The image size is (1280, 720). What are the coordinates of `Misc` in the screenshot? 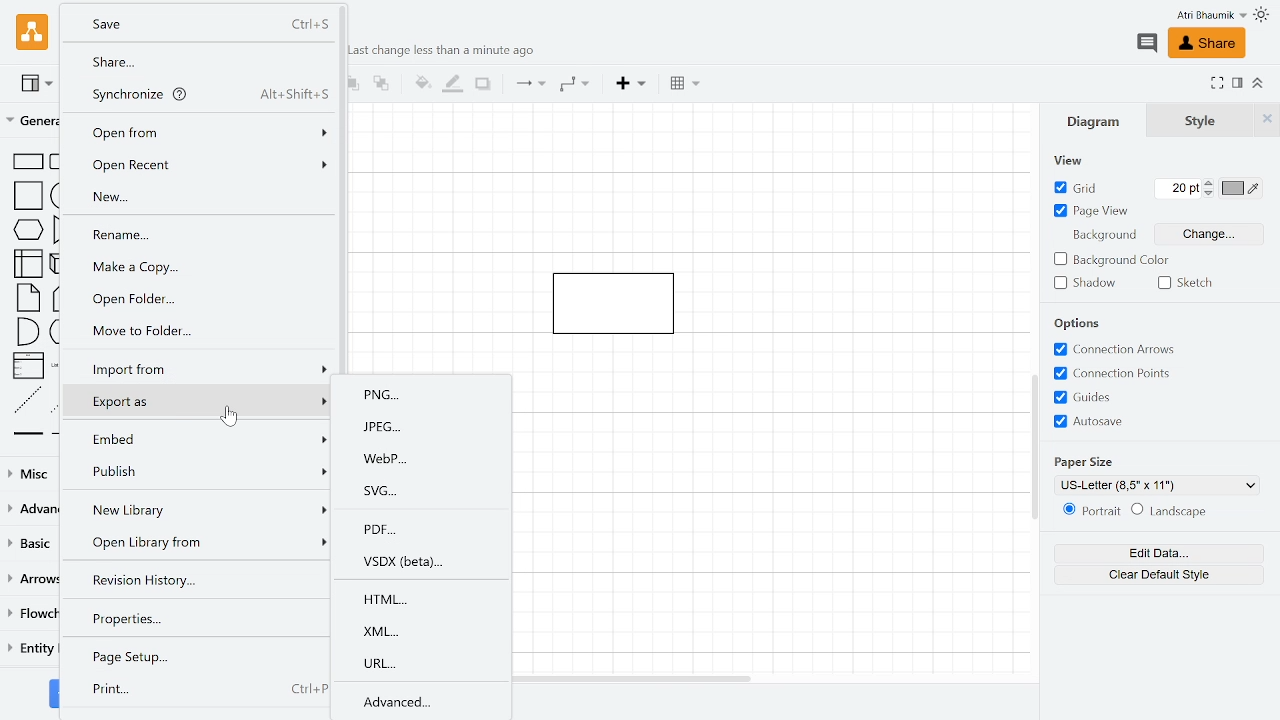 It's located at (30, 476).